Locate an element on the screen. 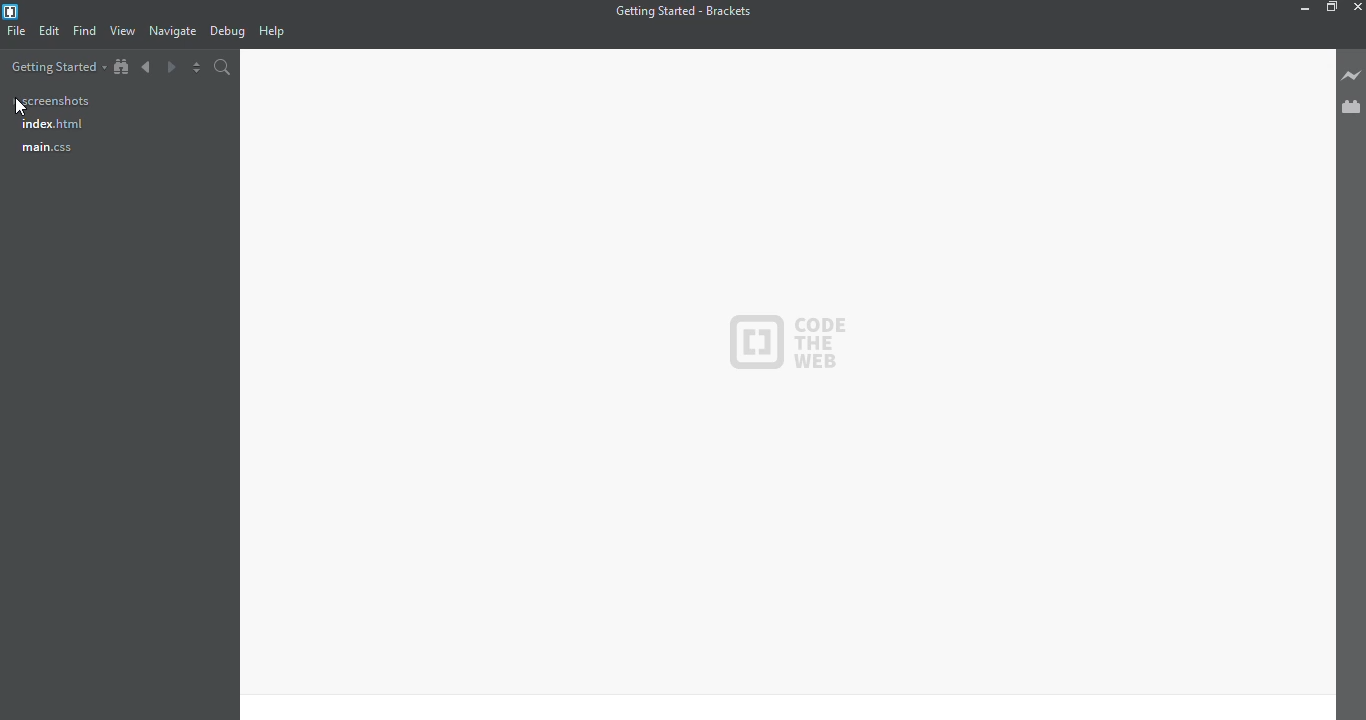 Image resolution: width=1366 pixels, height=720 pixels. split editor is located at coordinates (195, 66).